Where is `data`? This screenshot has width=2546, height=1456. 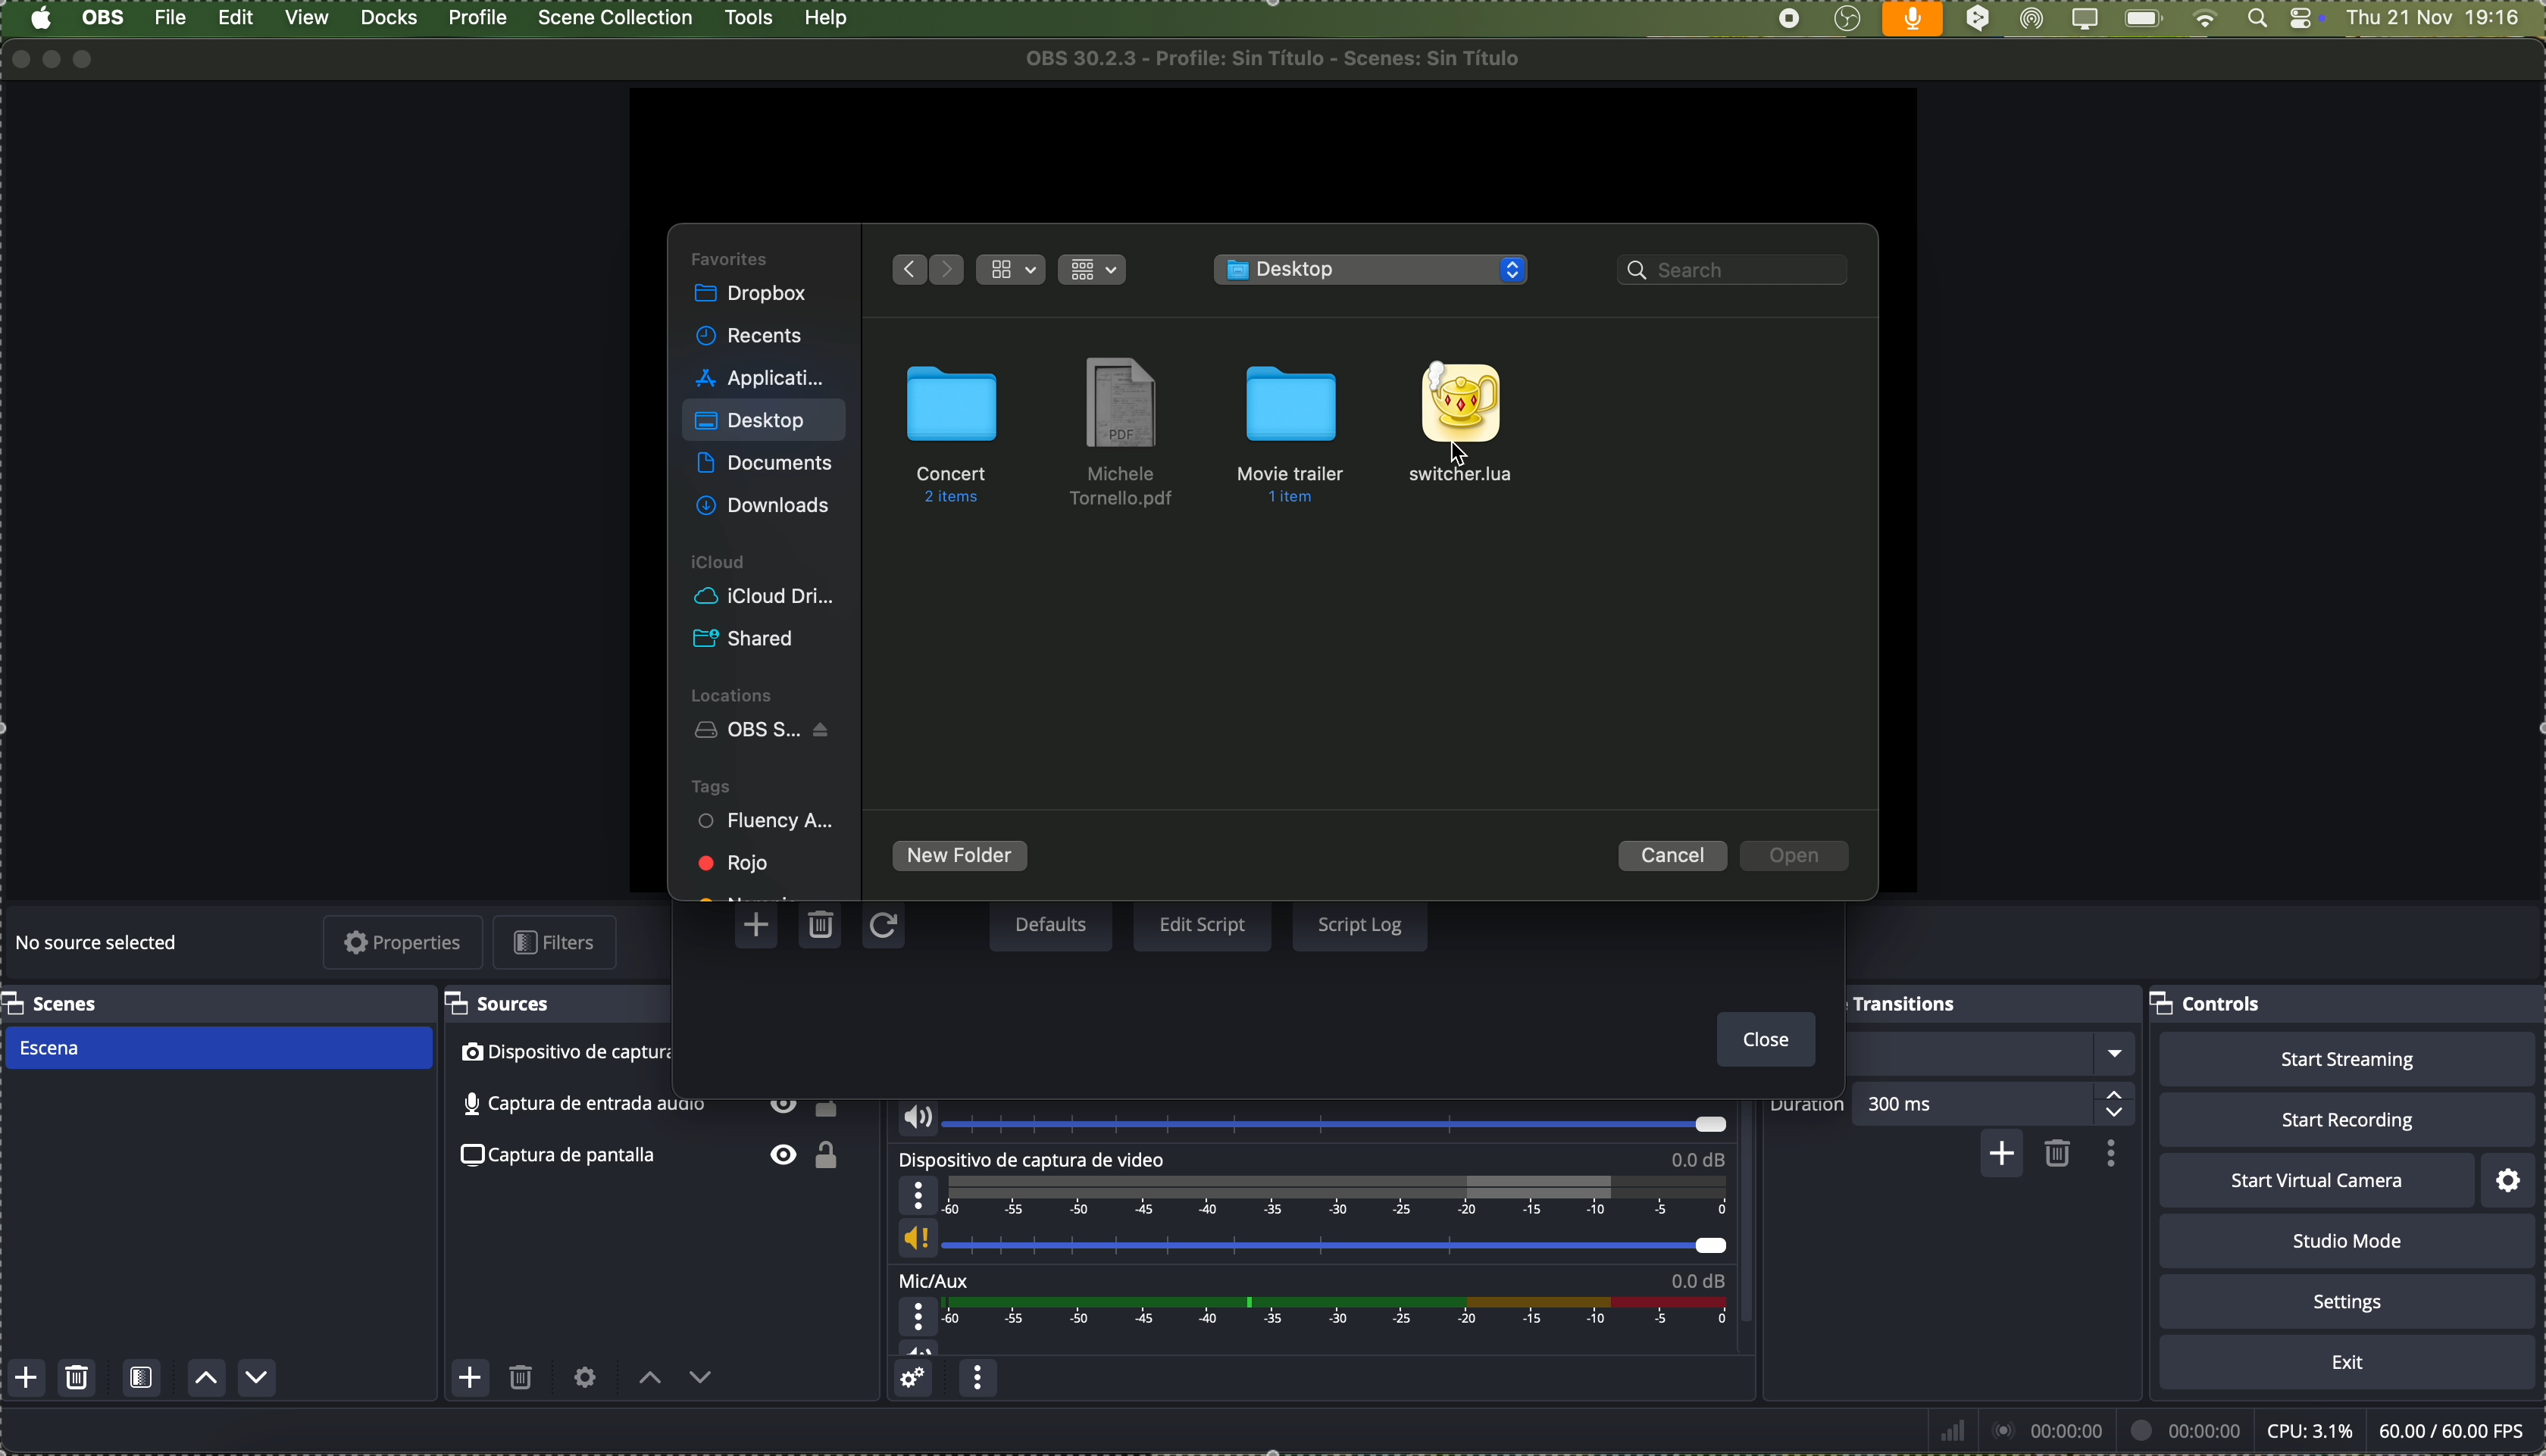
data is located at coordinates (2230, 1430).